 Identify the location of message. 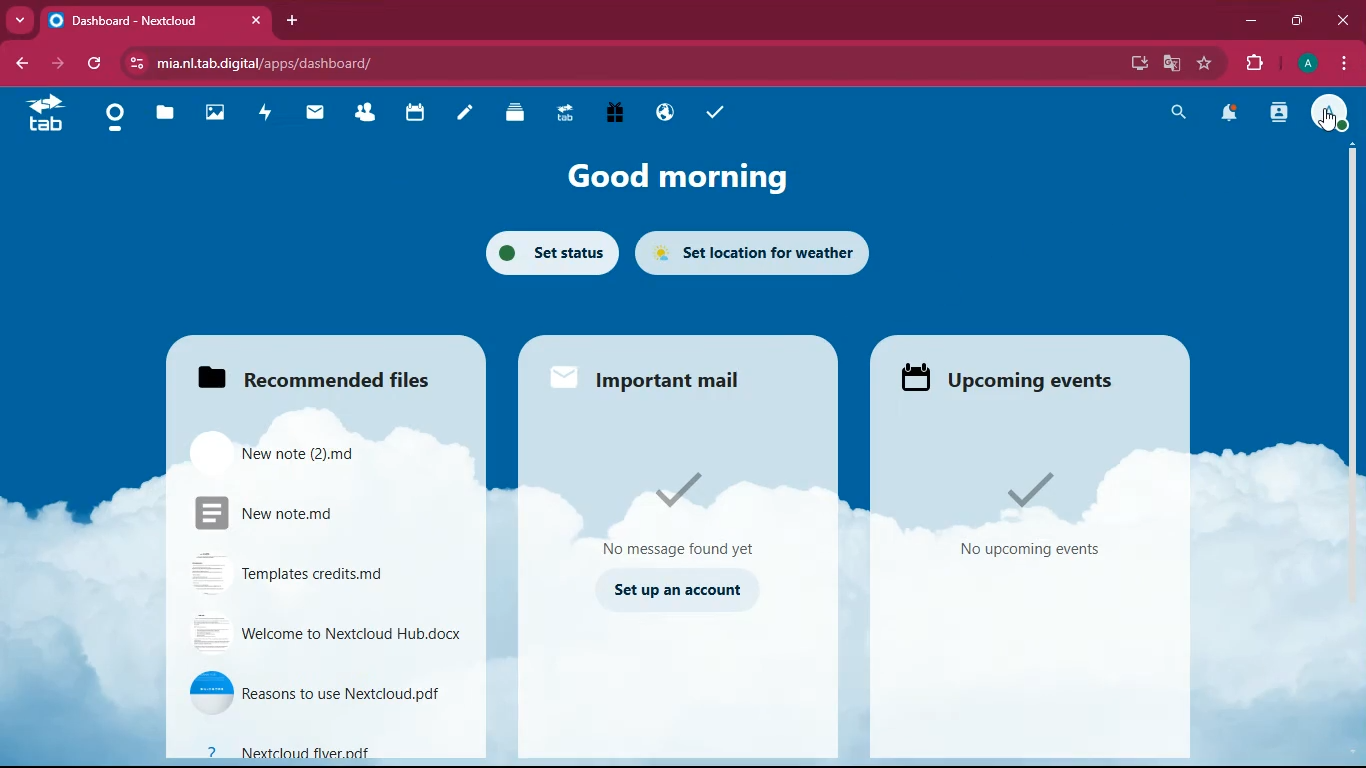
(699, 514).